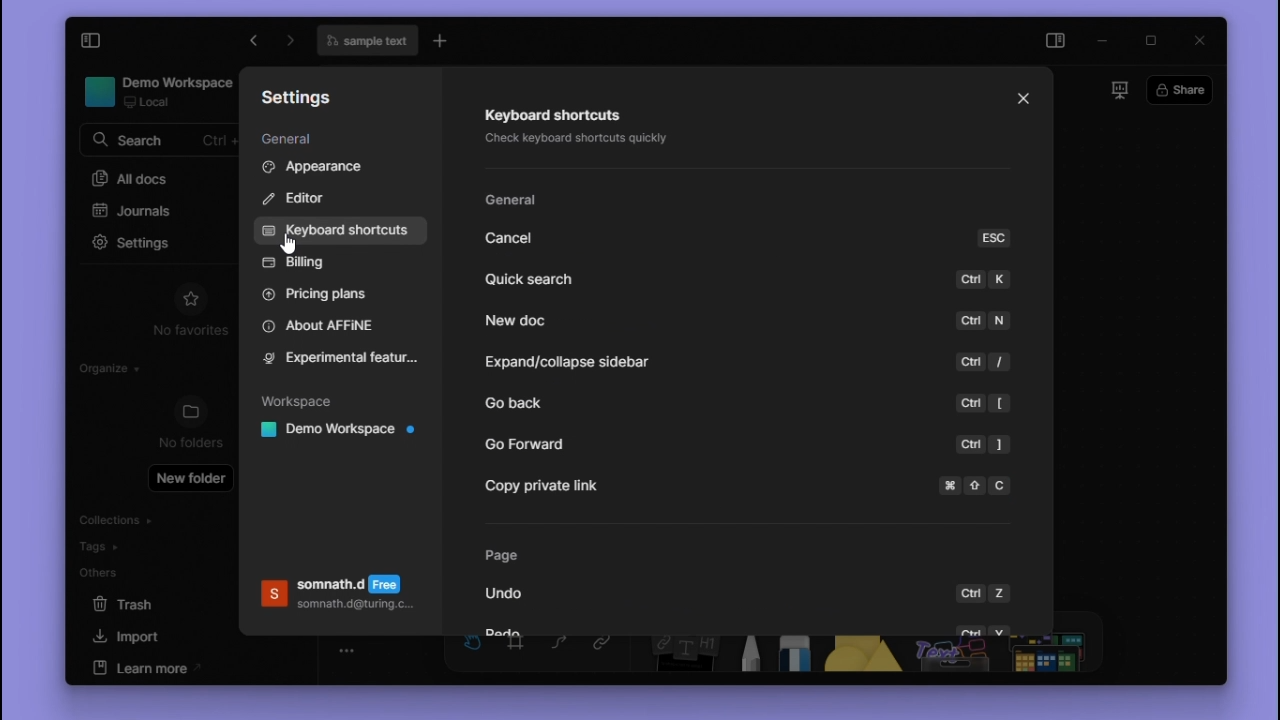 The height and width of the screenshot is (720, 1280). Describe the element at coordinates (92, 42) in the screenshot. I see `collapse sidebar` at that location.